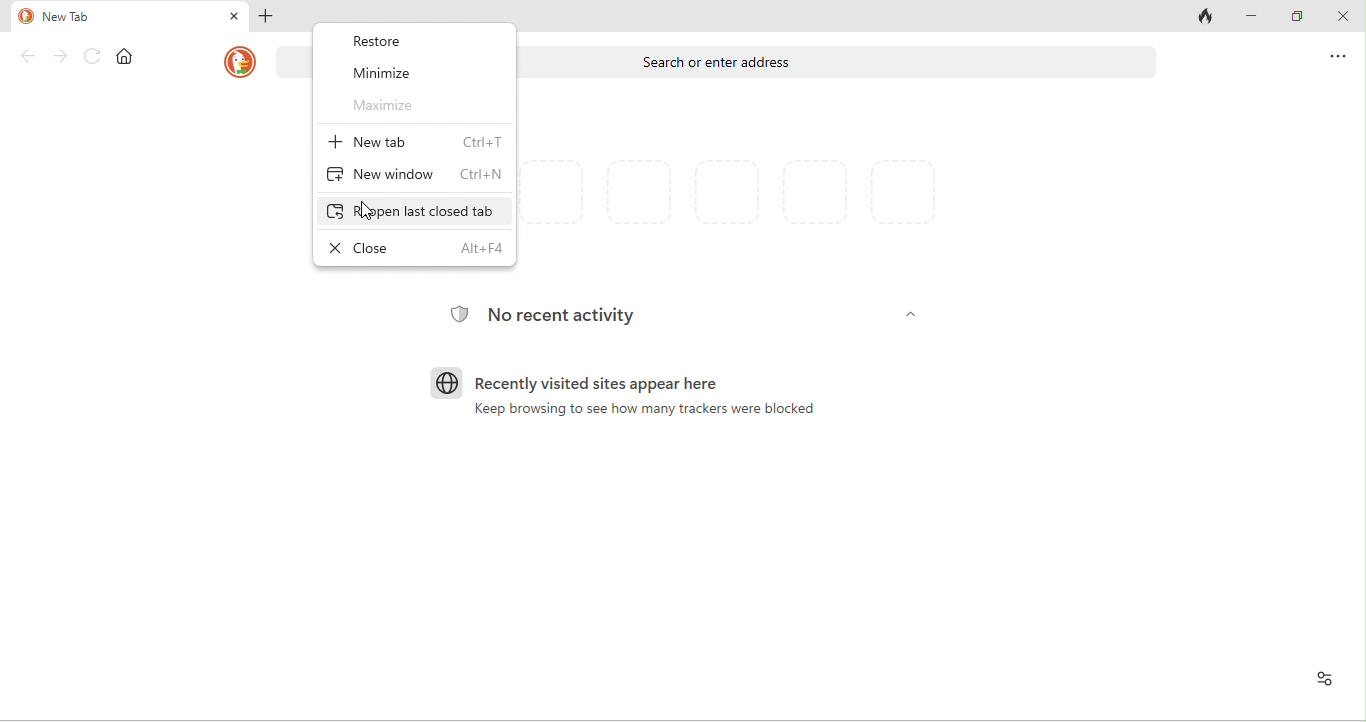 This screenshot has height=722, width=1366. What do you see at coordinates (90, 56) in the screenshot?
I see `refresh` at bounding box center [90, 56].